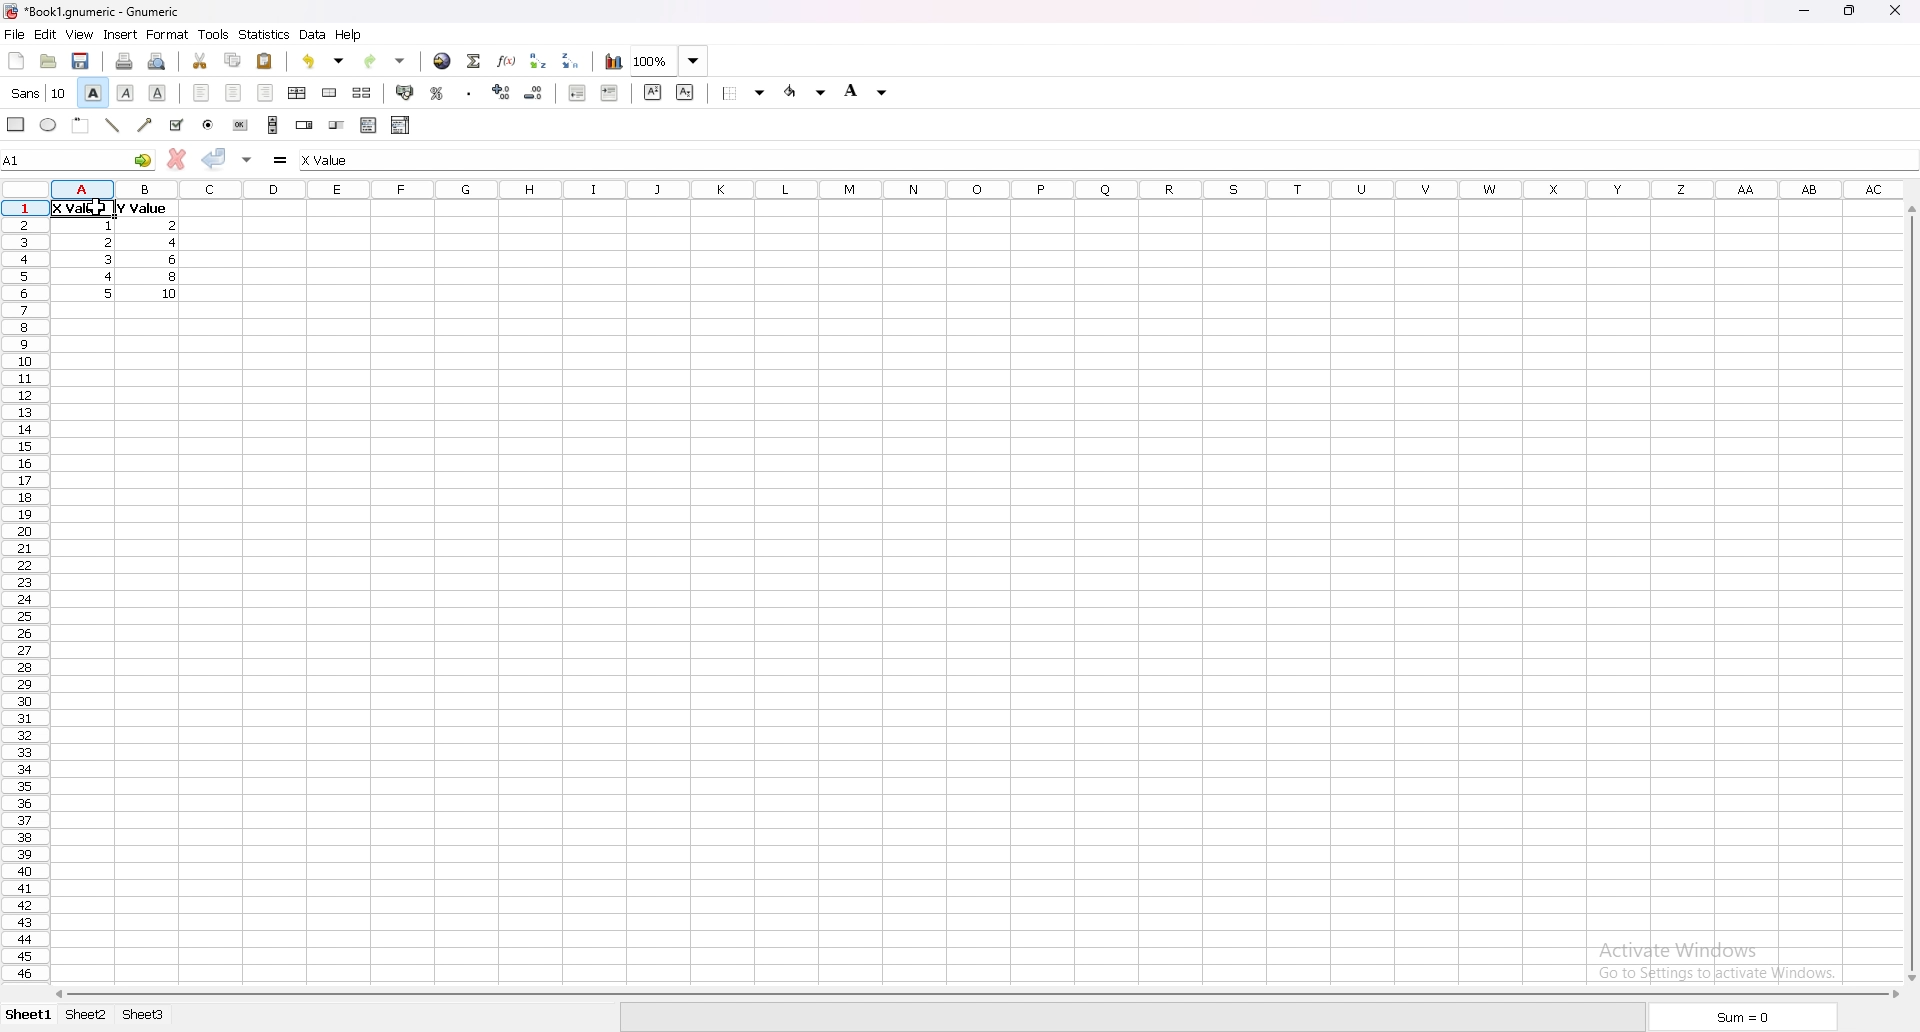  I want to click on resize, so click(1851, 11).